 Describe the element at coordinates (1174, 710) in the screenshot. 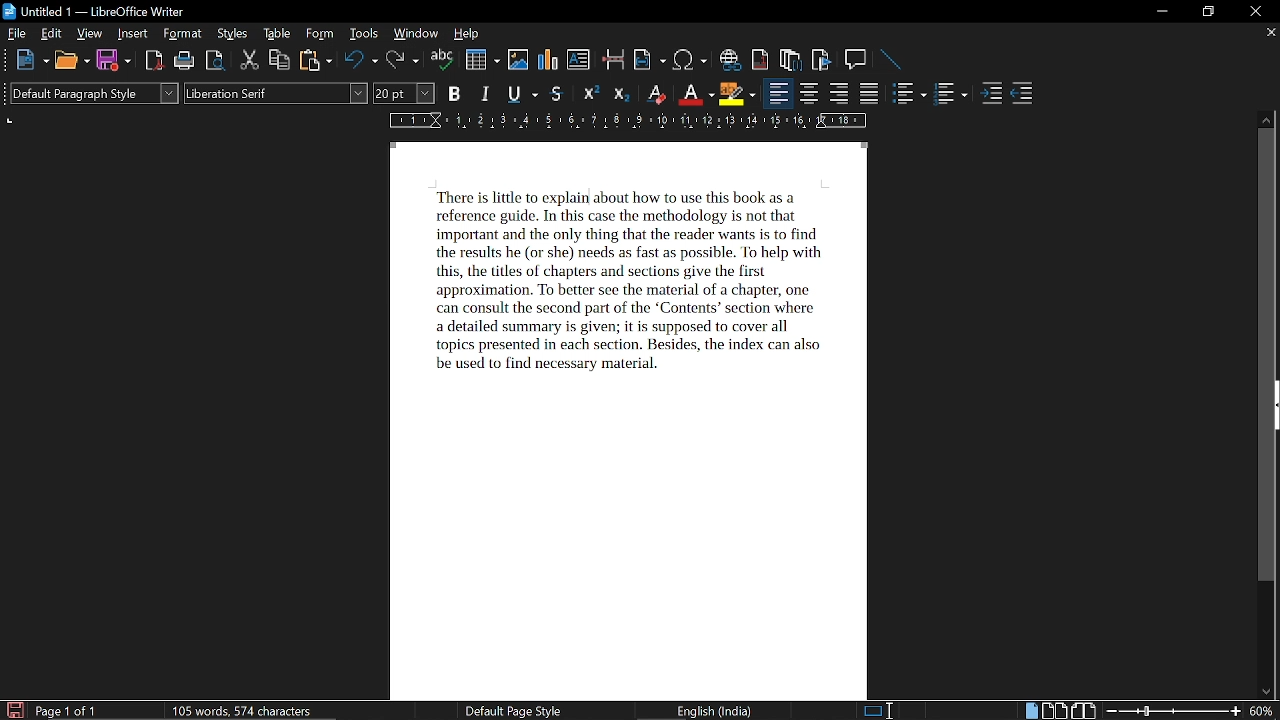

I see `change zoom` at that location.